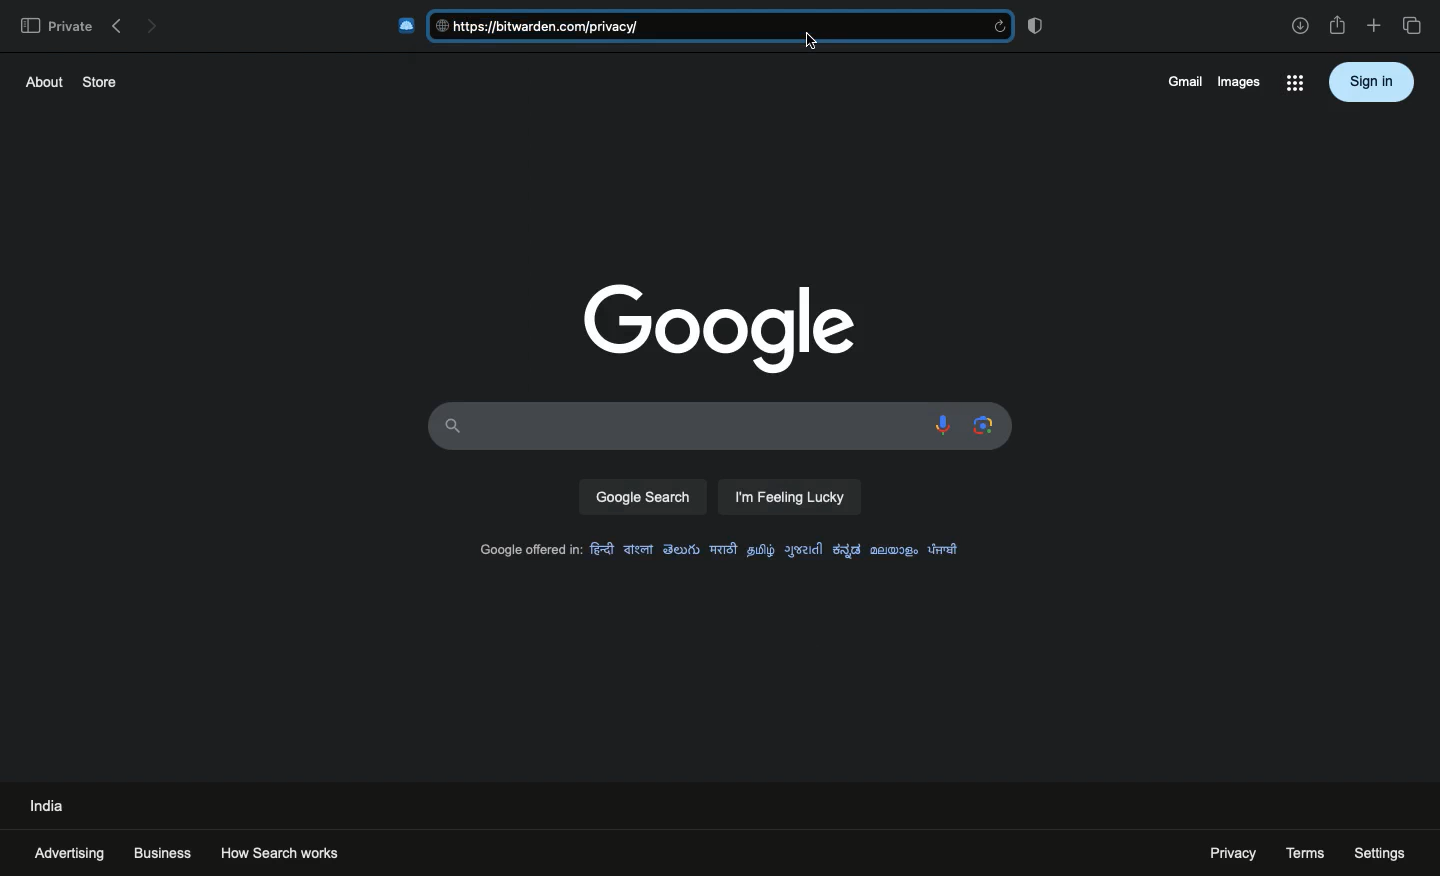 The image size is (1440, 876). Describe the element at coordinates (1373, 26) in the screenshot. I see `Add tab` at that location.